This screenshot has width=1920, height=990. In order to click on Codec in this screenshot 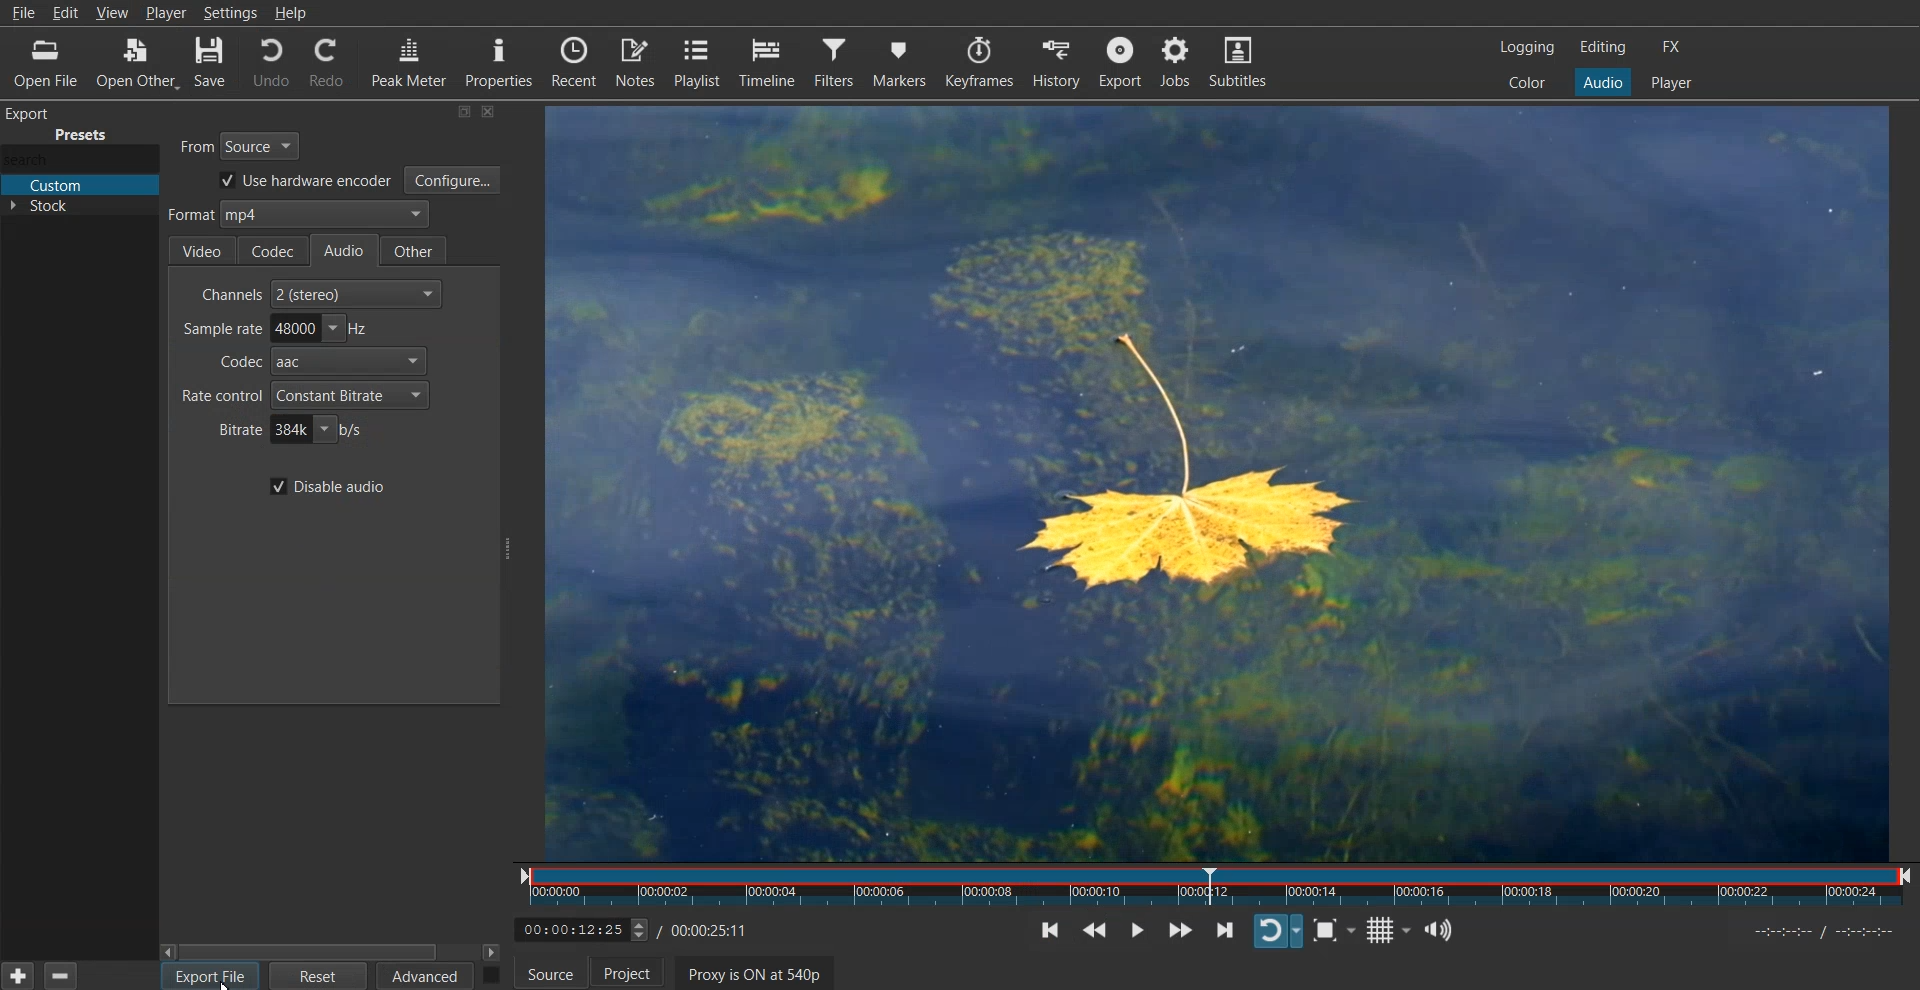, I will do `click(316, 362)`.